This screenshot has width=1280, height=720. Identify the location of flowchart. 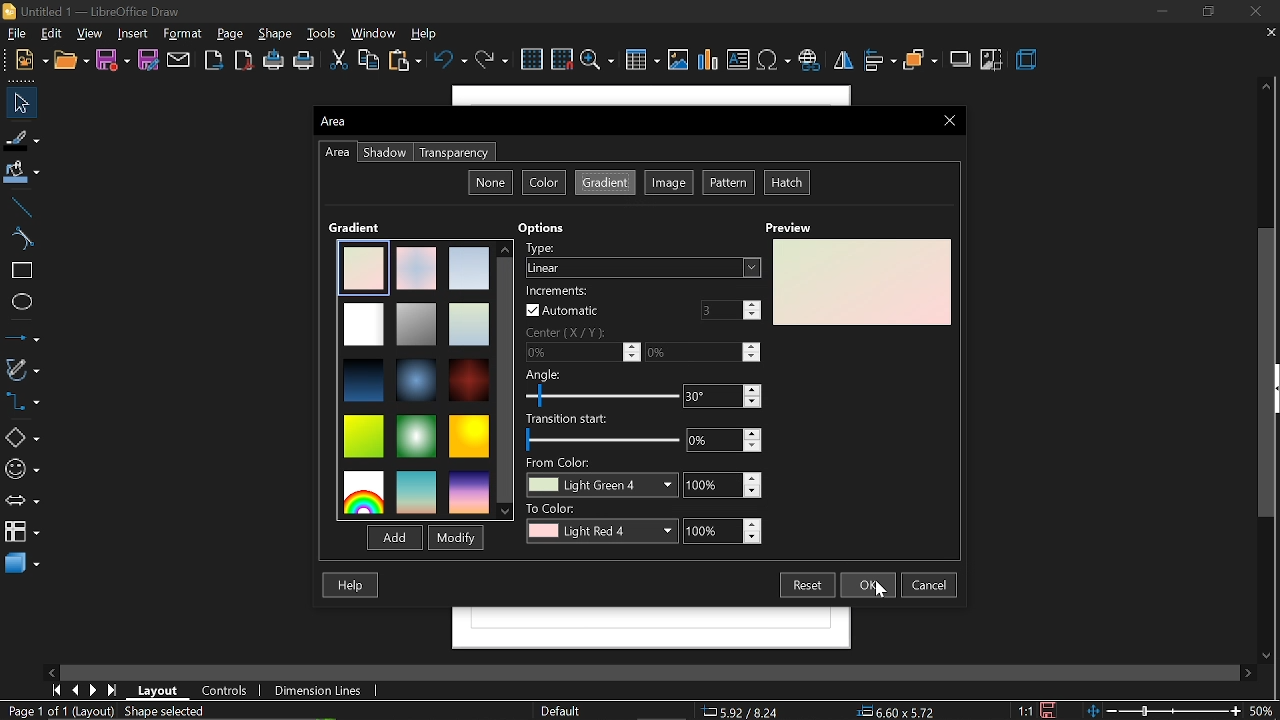
(21, 530).